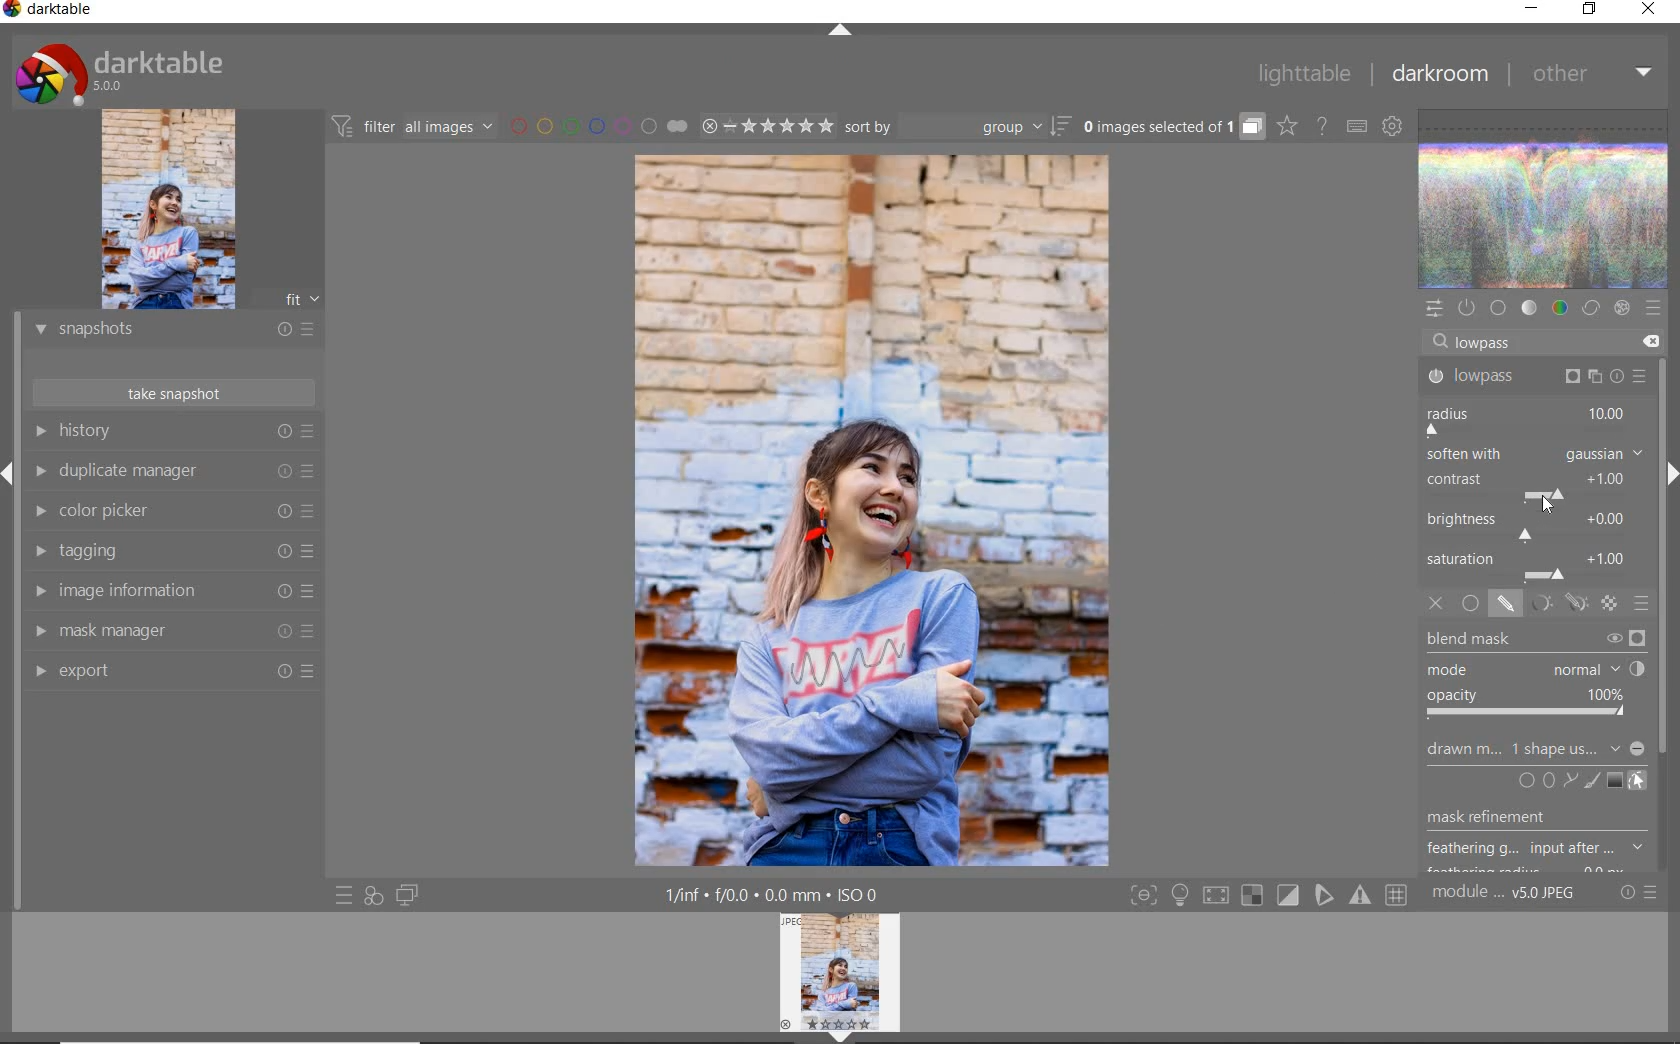 The image size is (1680, 1044). Describe the element at coordinates (170, 514) in the screenshot. I see `color picker` at that location.